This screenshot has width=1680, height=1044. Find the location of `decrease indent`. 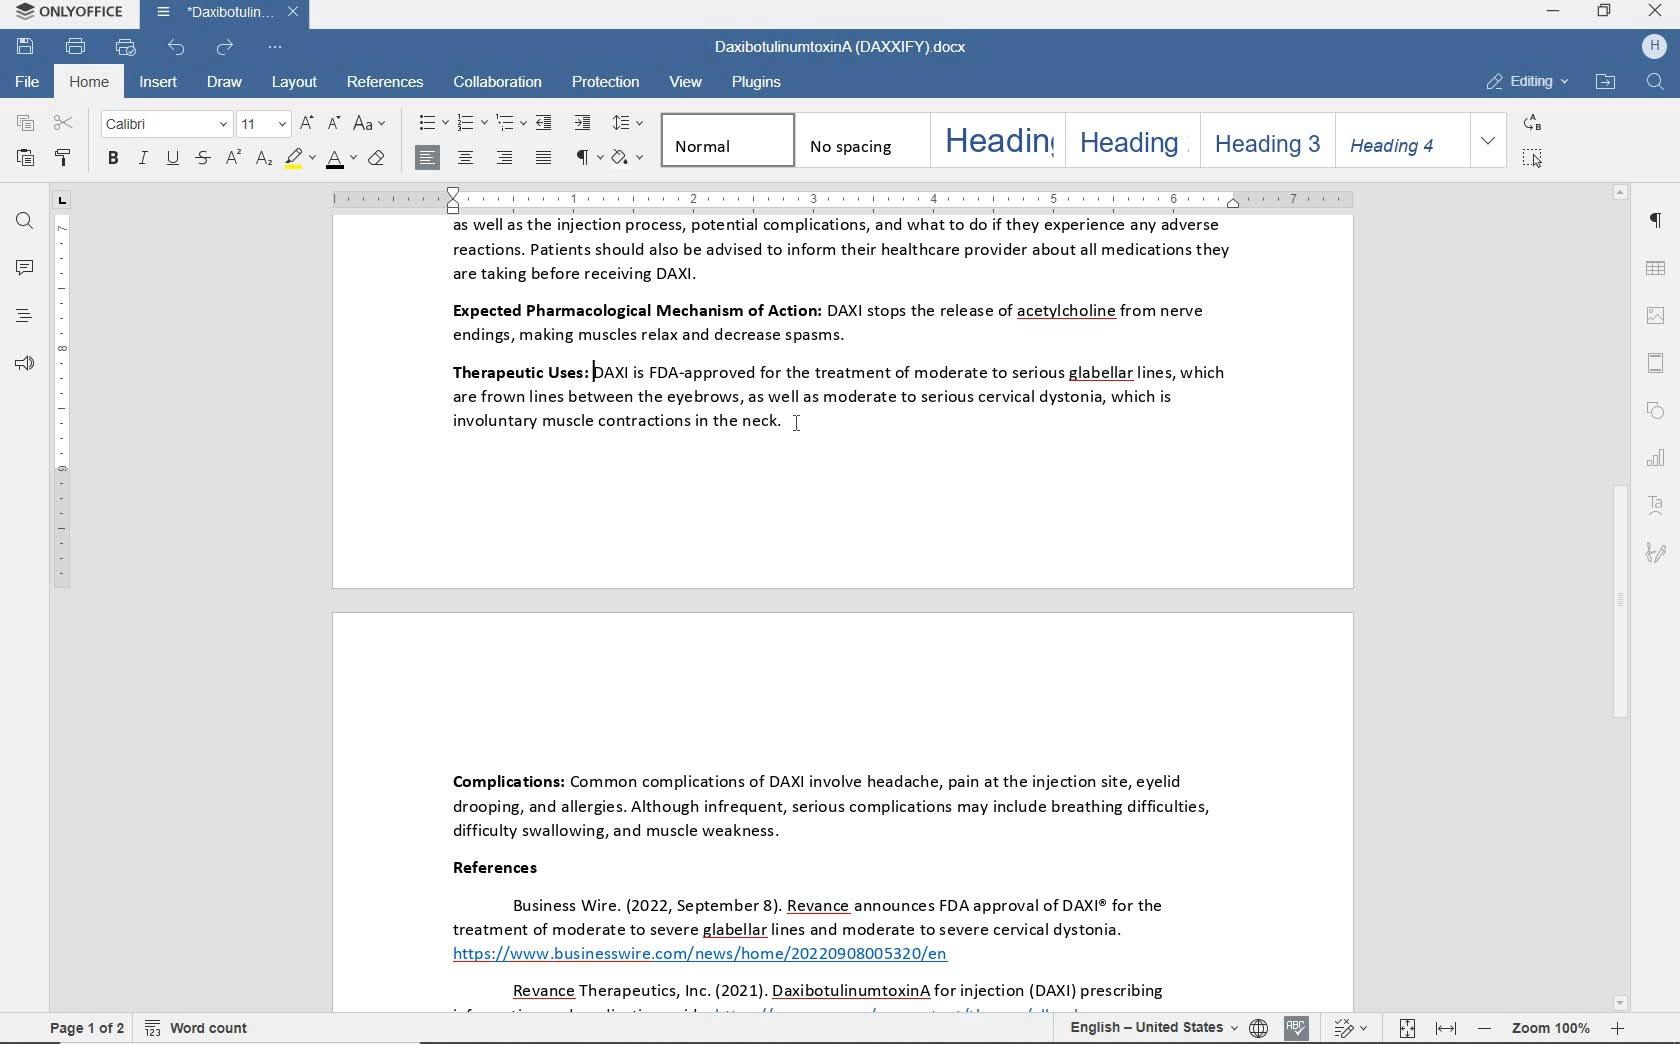

decrease indent is located at coordinates (547, 122).